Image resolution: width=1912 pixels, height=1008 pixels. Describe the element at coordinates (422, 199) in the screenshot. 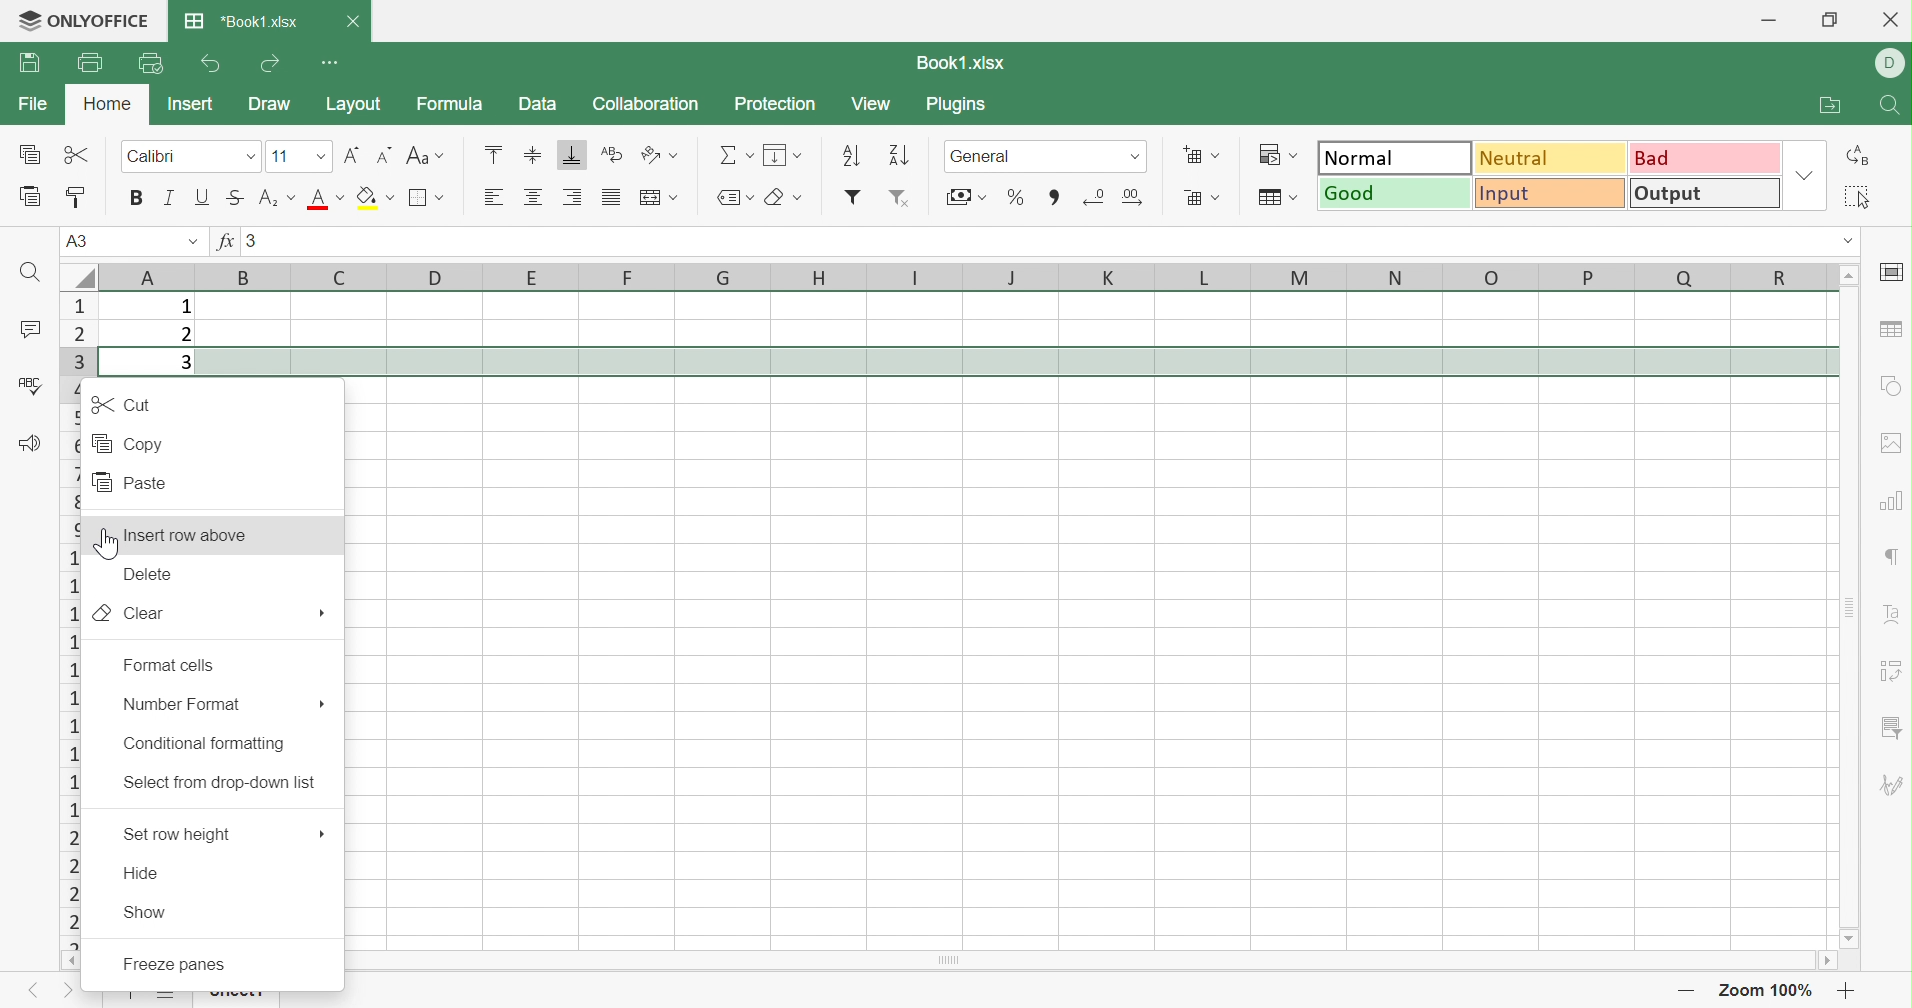

I see `Borders` at that location.